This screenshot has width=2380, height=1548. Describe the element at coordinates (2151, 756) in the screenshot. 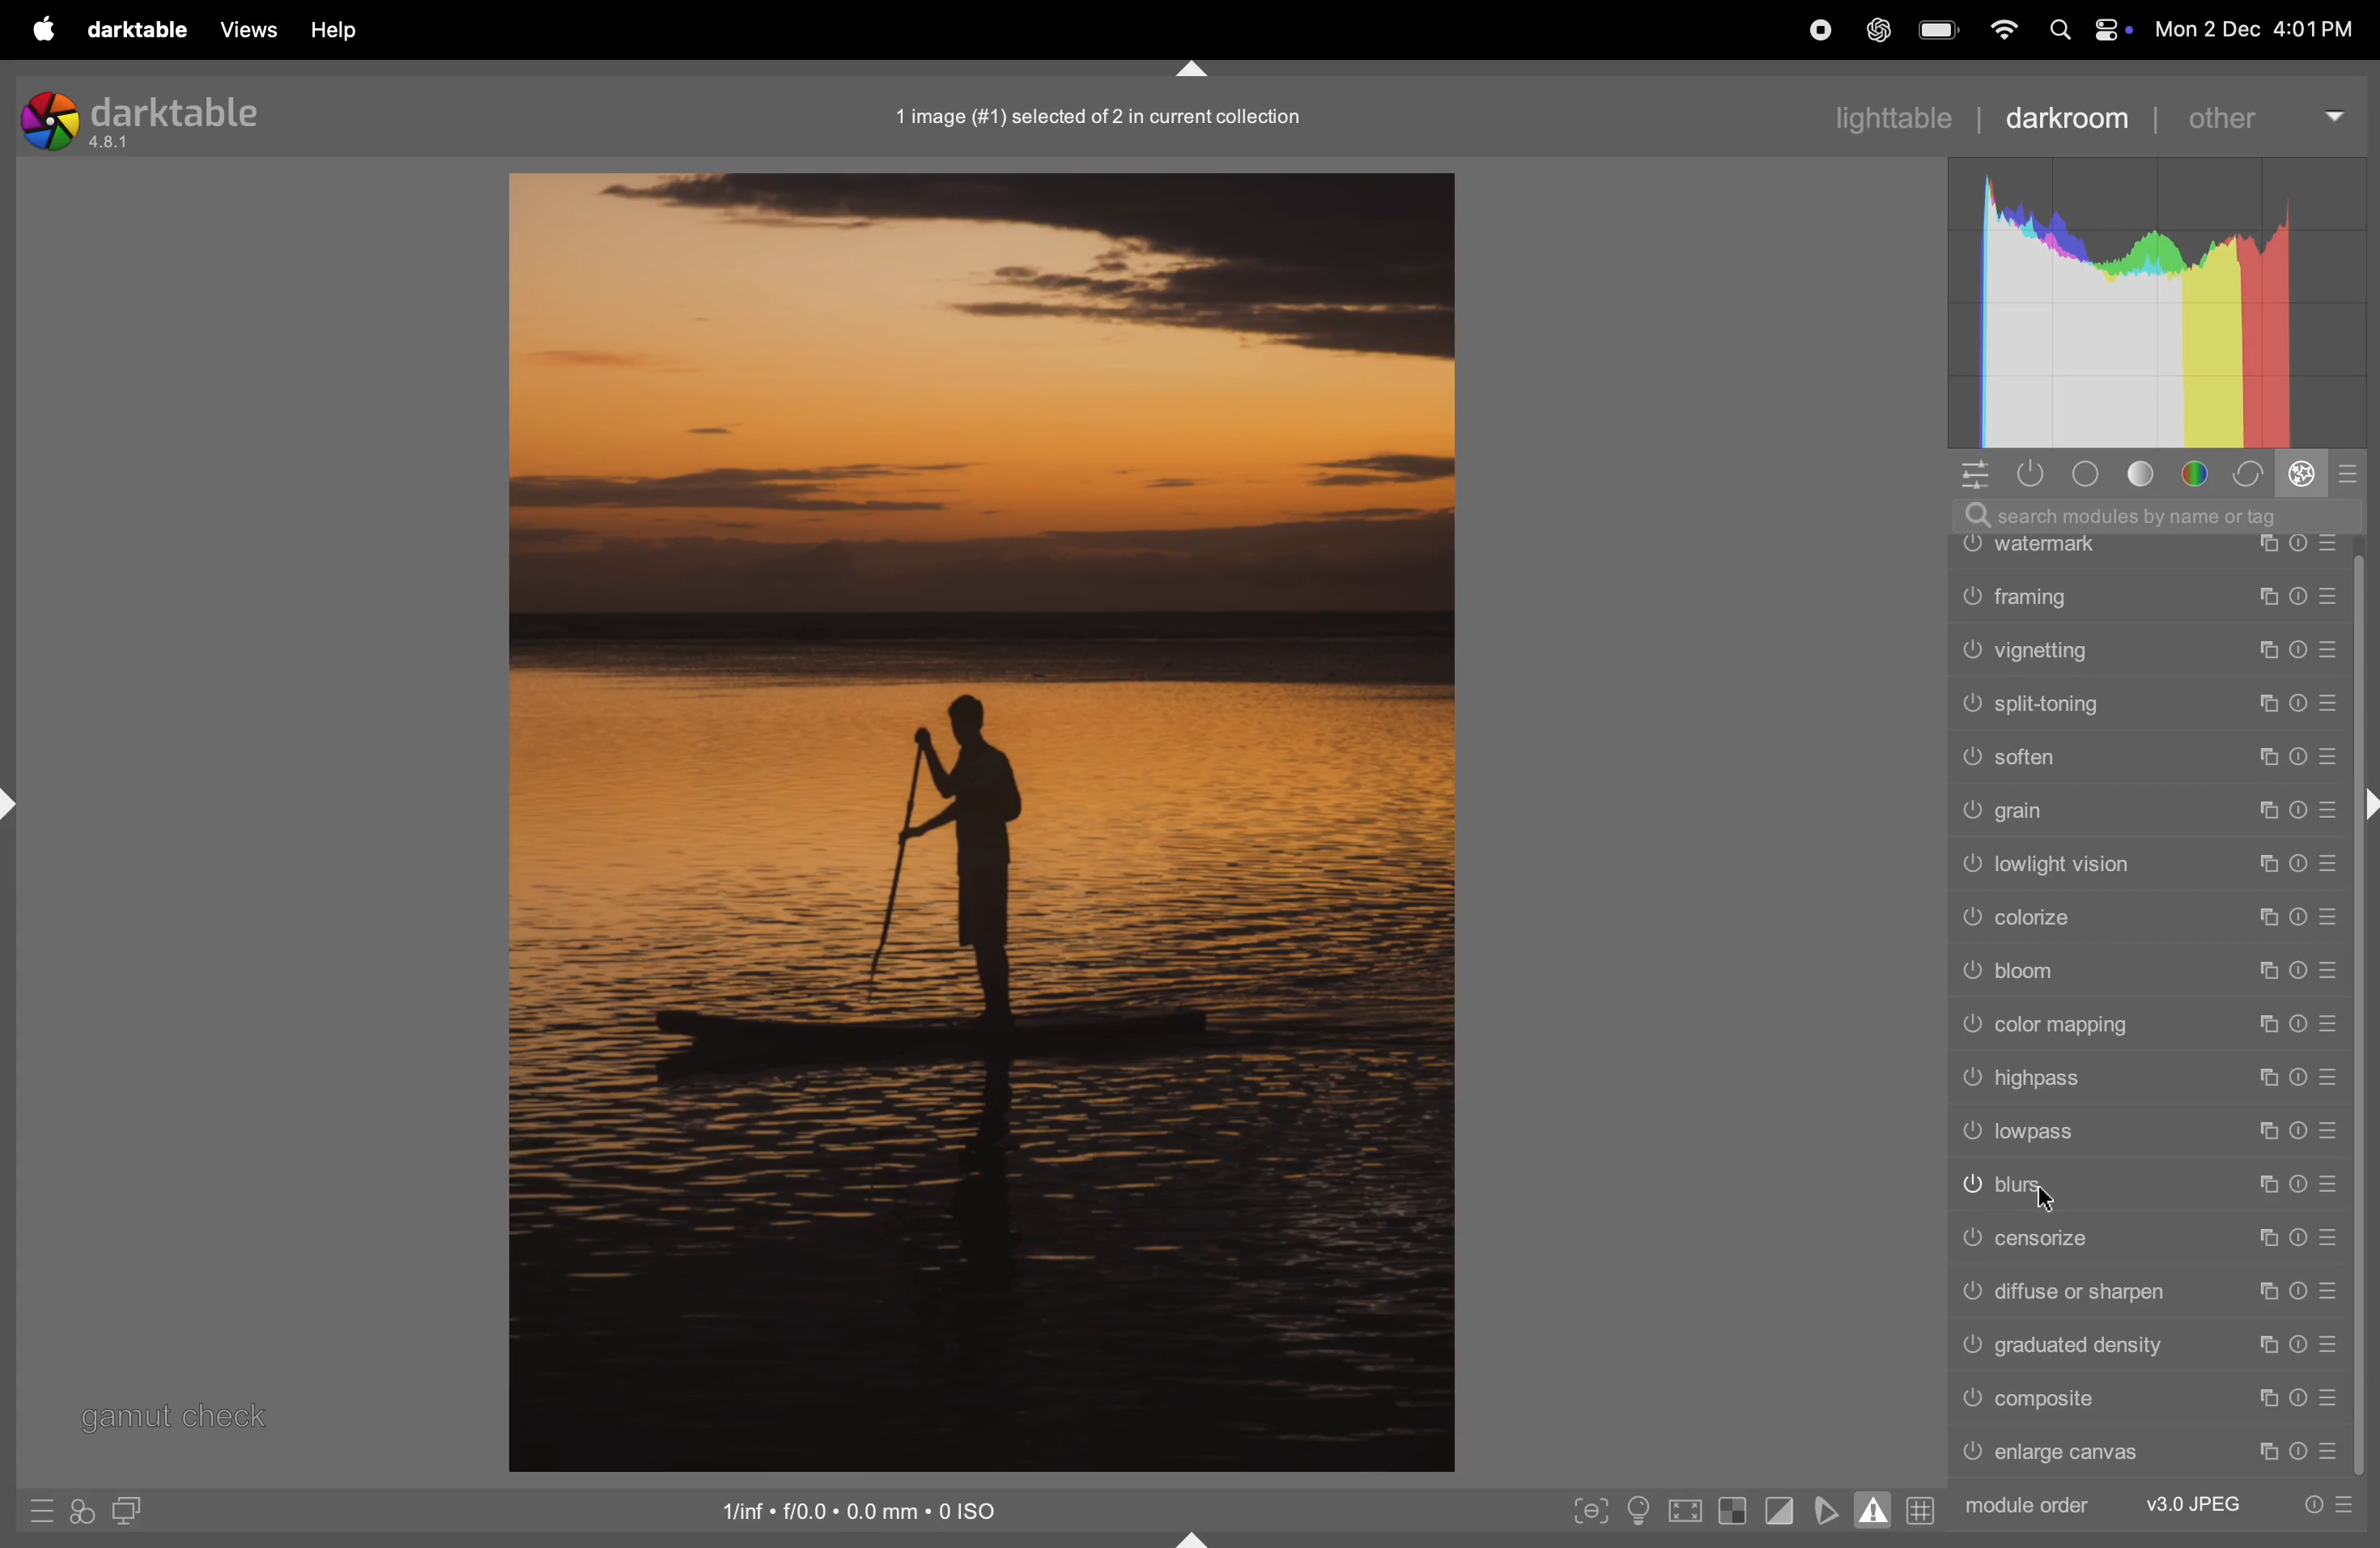

I see `soften` at that location.